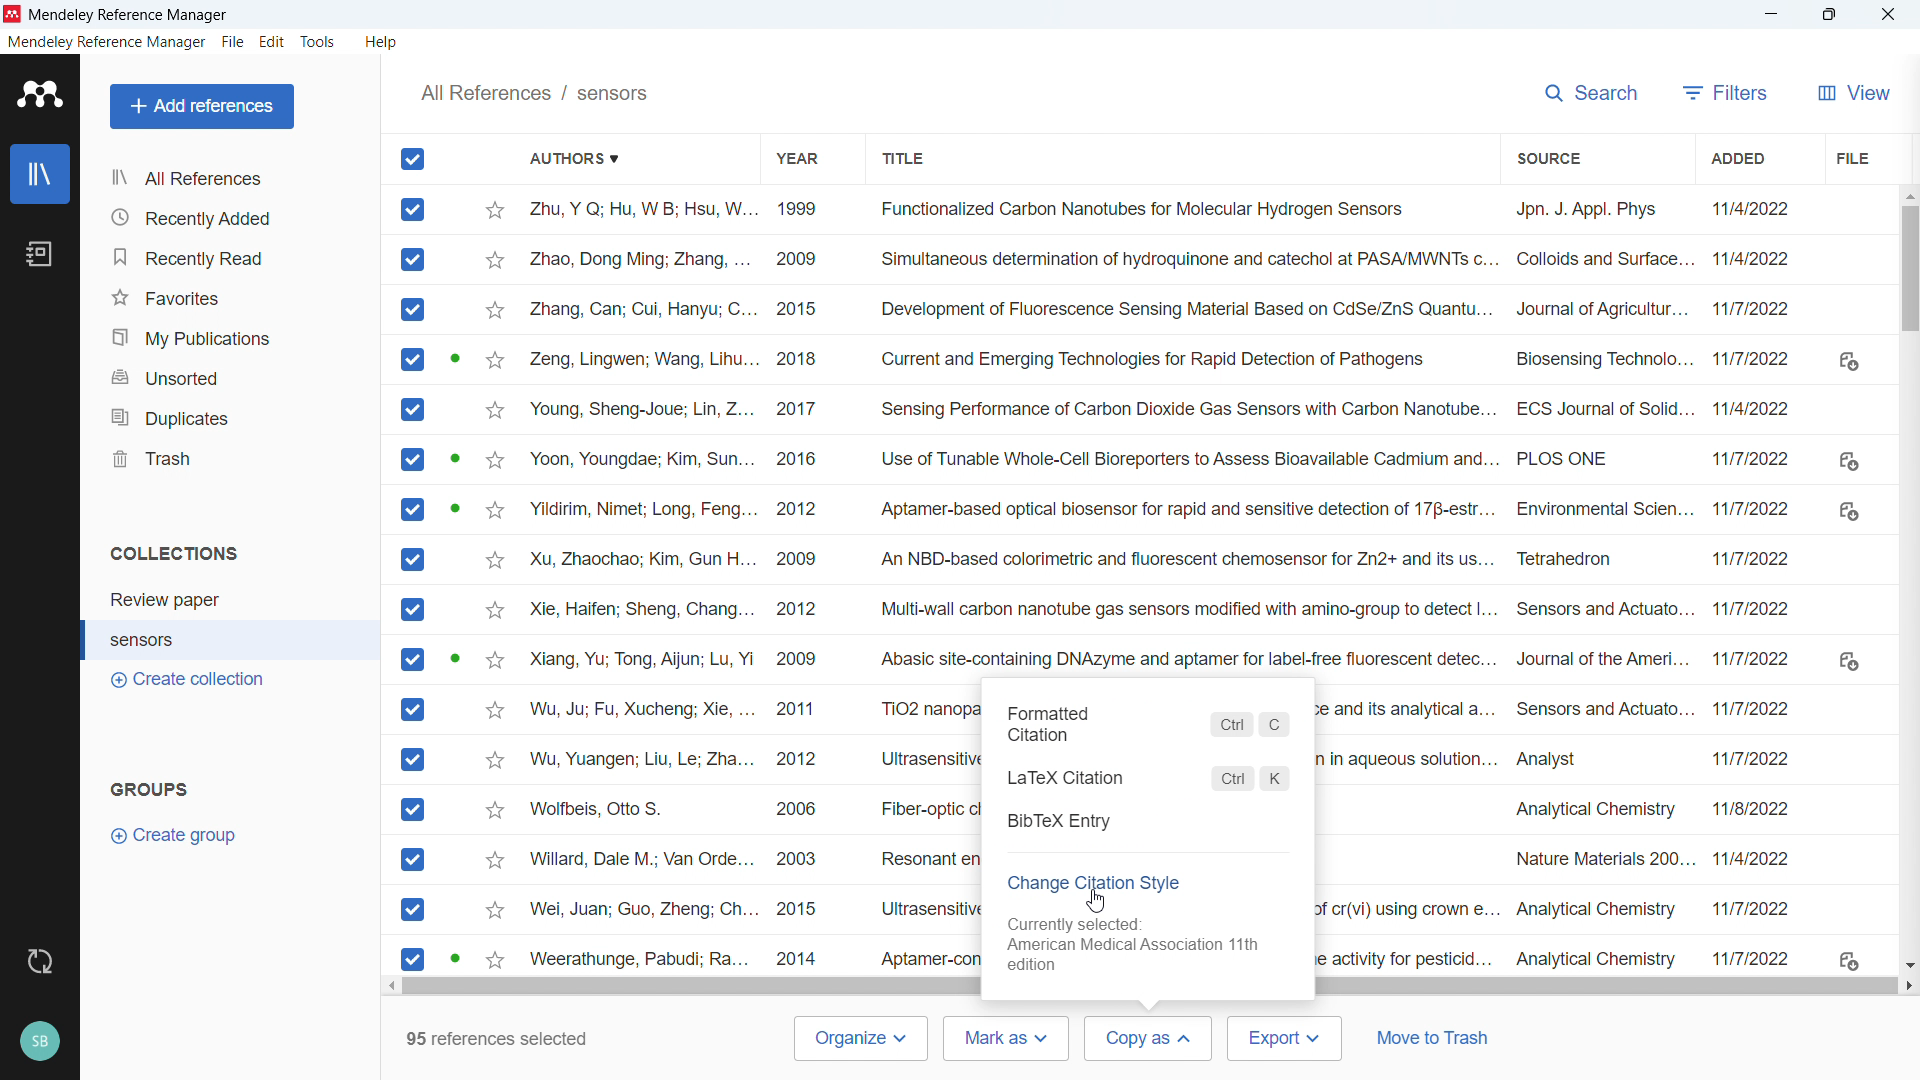  I want to click on PDF available, so click(455, 659).